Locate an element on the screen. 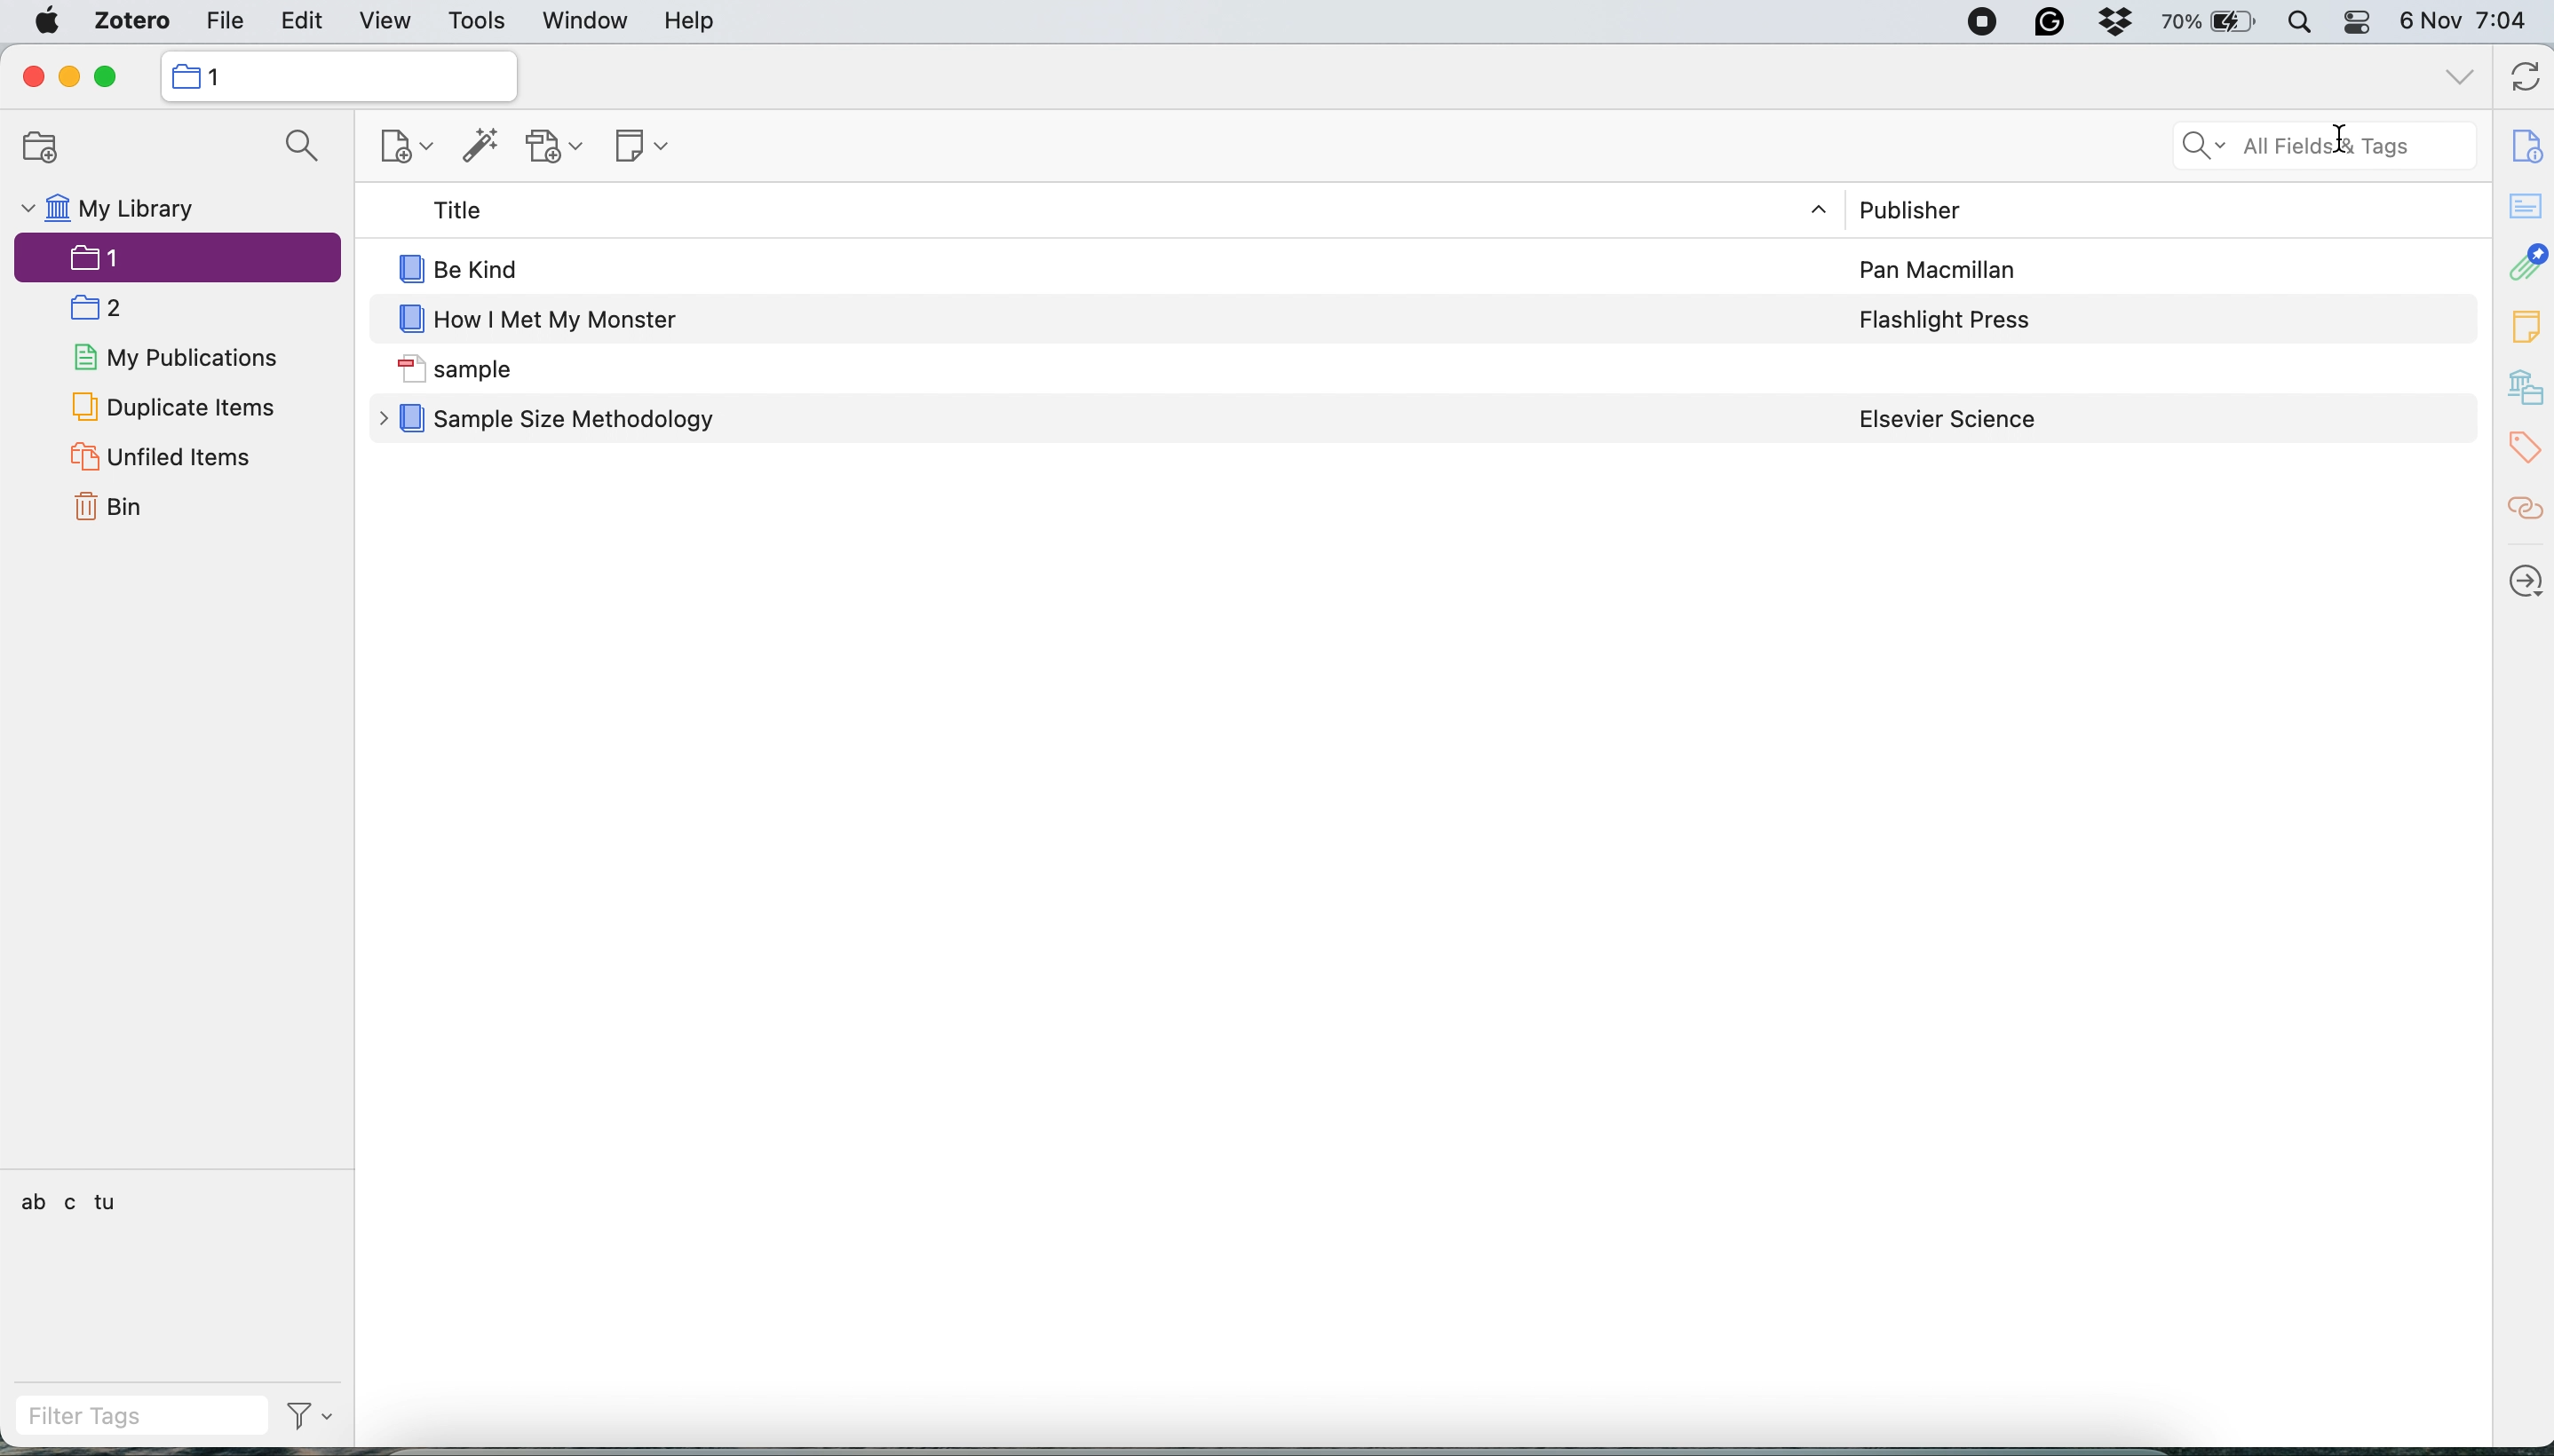  search is located at coordinates (302, 148).